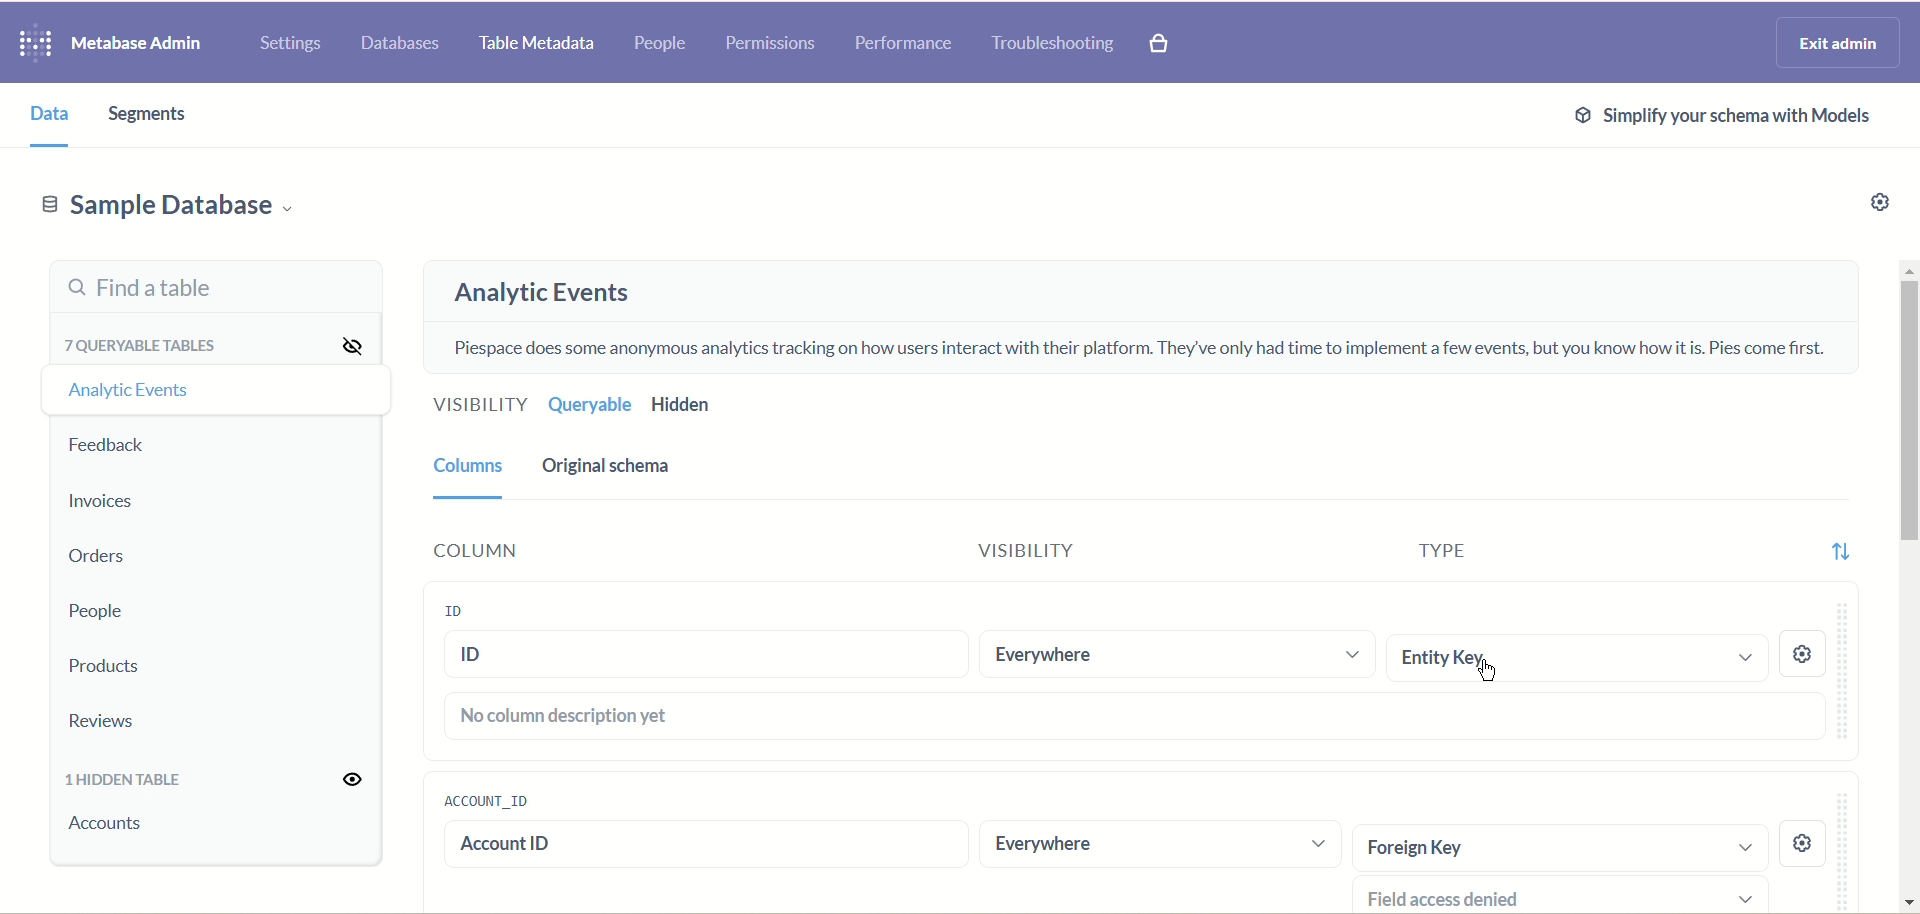  Describe the element at coordinates (1834, 43) in the screenshot. I see `exit admin` at that location.